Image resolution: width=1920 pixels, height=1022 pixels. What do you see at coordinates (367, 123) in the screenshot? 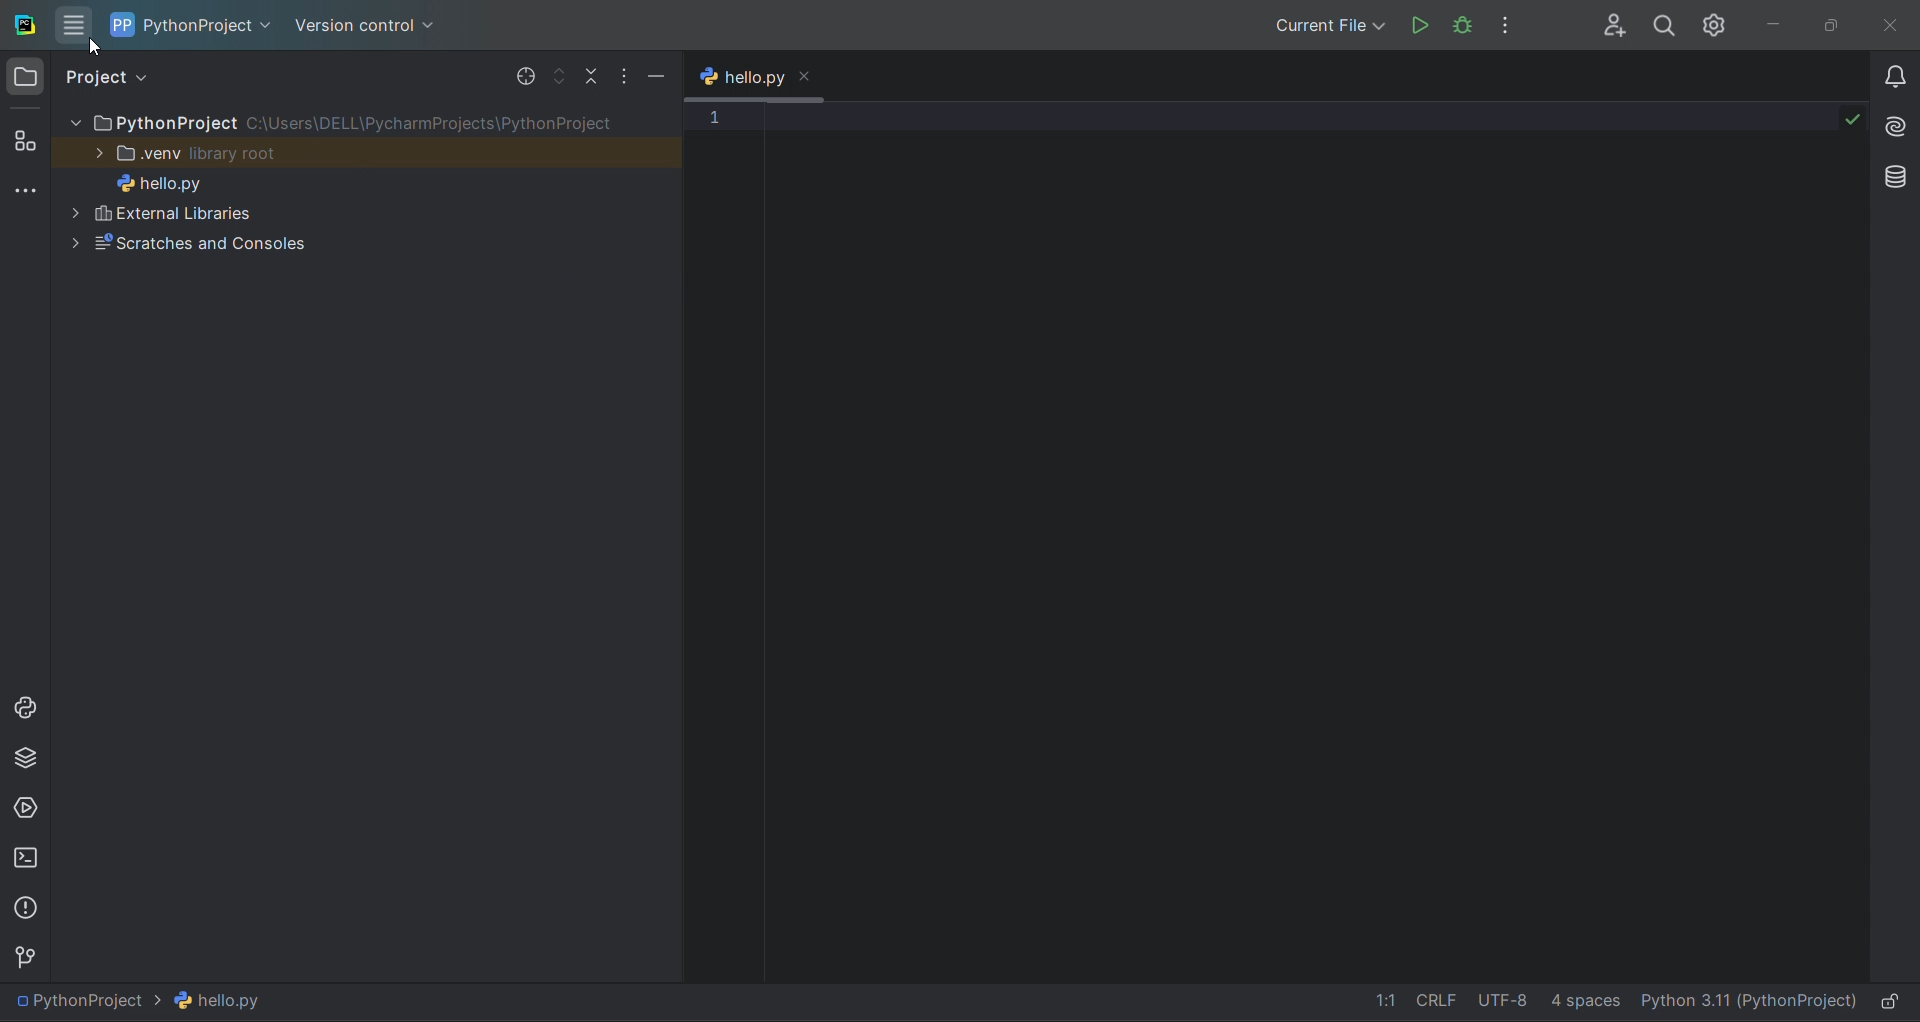
I see `PythonProject` at bounding box center [367, 123].